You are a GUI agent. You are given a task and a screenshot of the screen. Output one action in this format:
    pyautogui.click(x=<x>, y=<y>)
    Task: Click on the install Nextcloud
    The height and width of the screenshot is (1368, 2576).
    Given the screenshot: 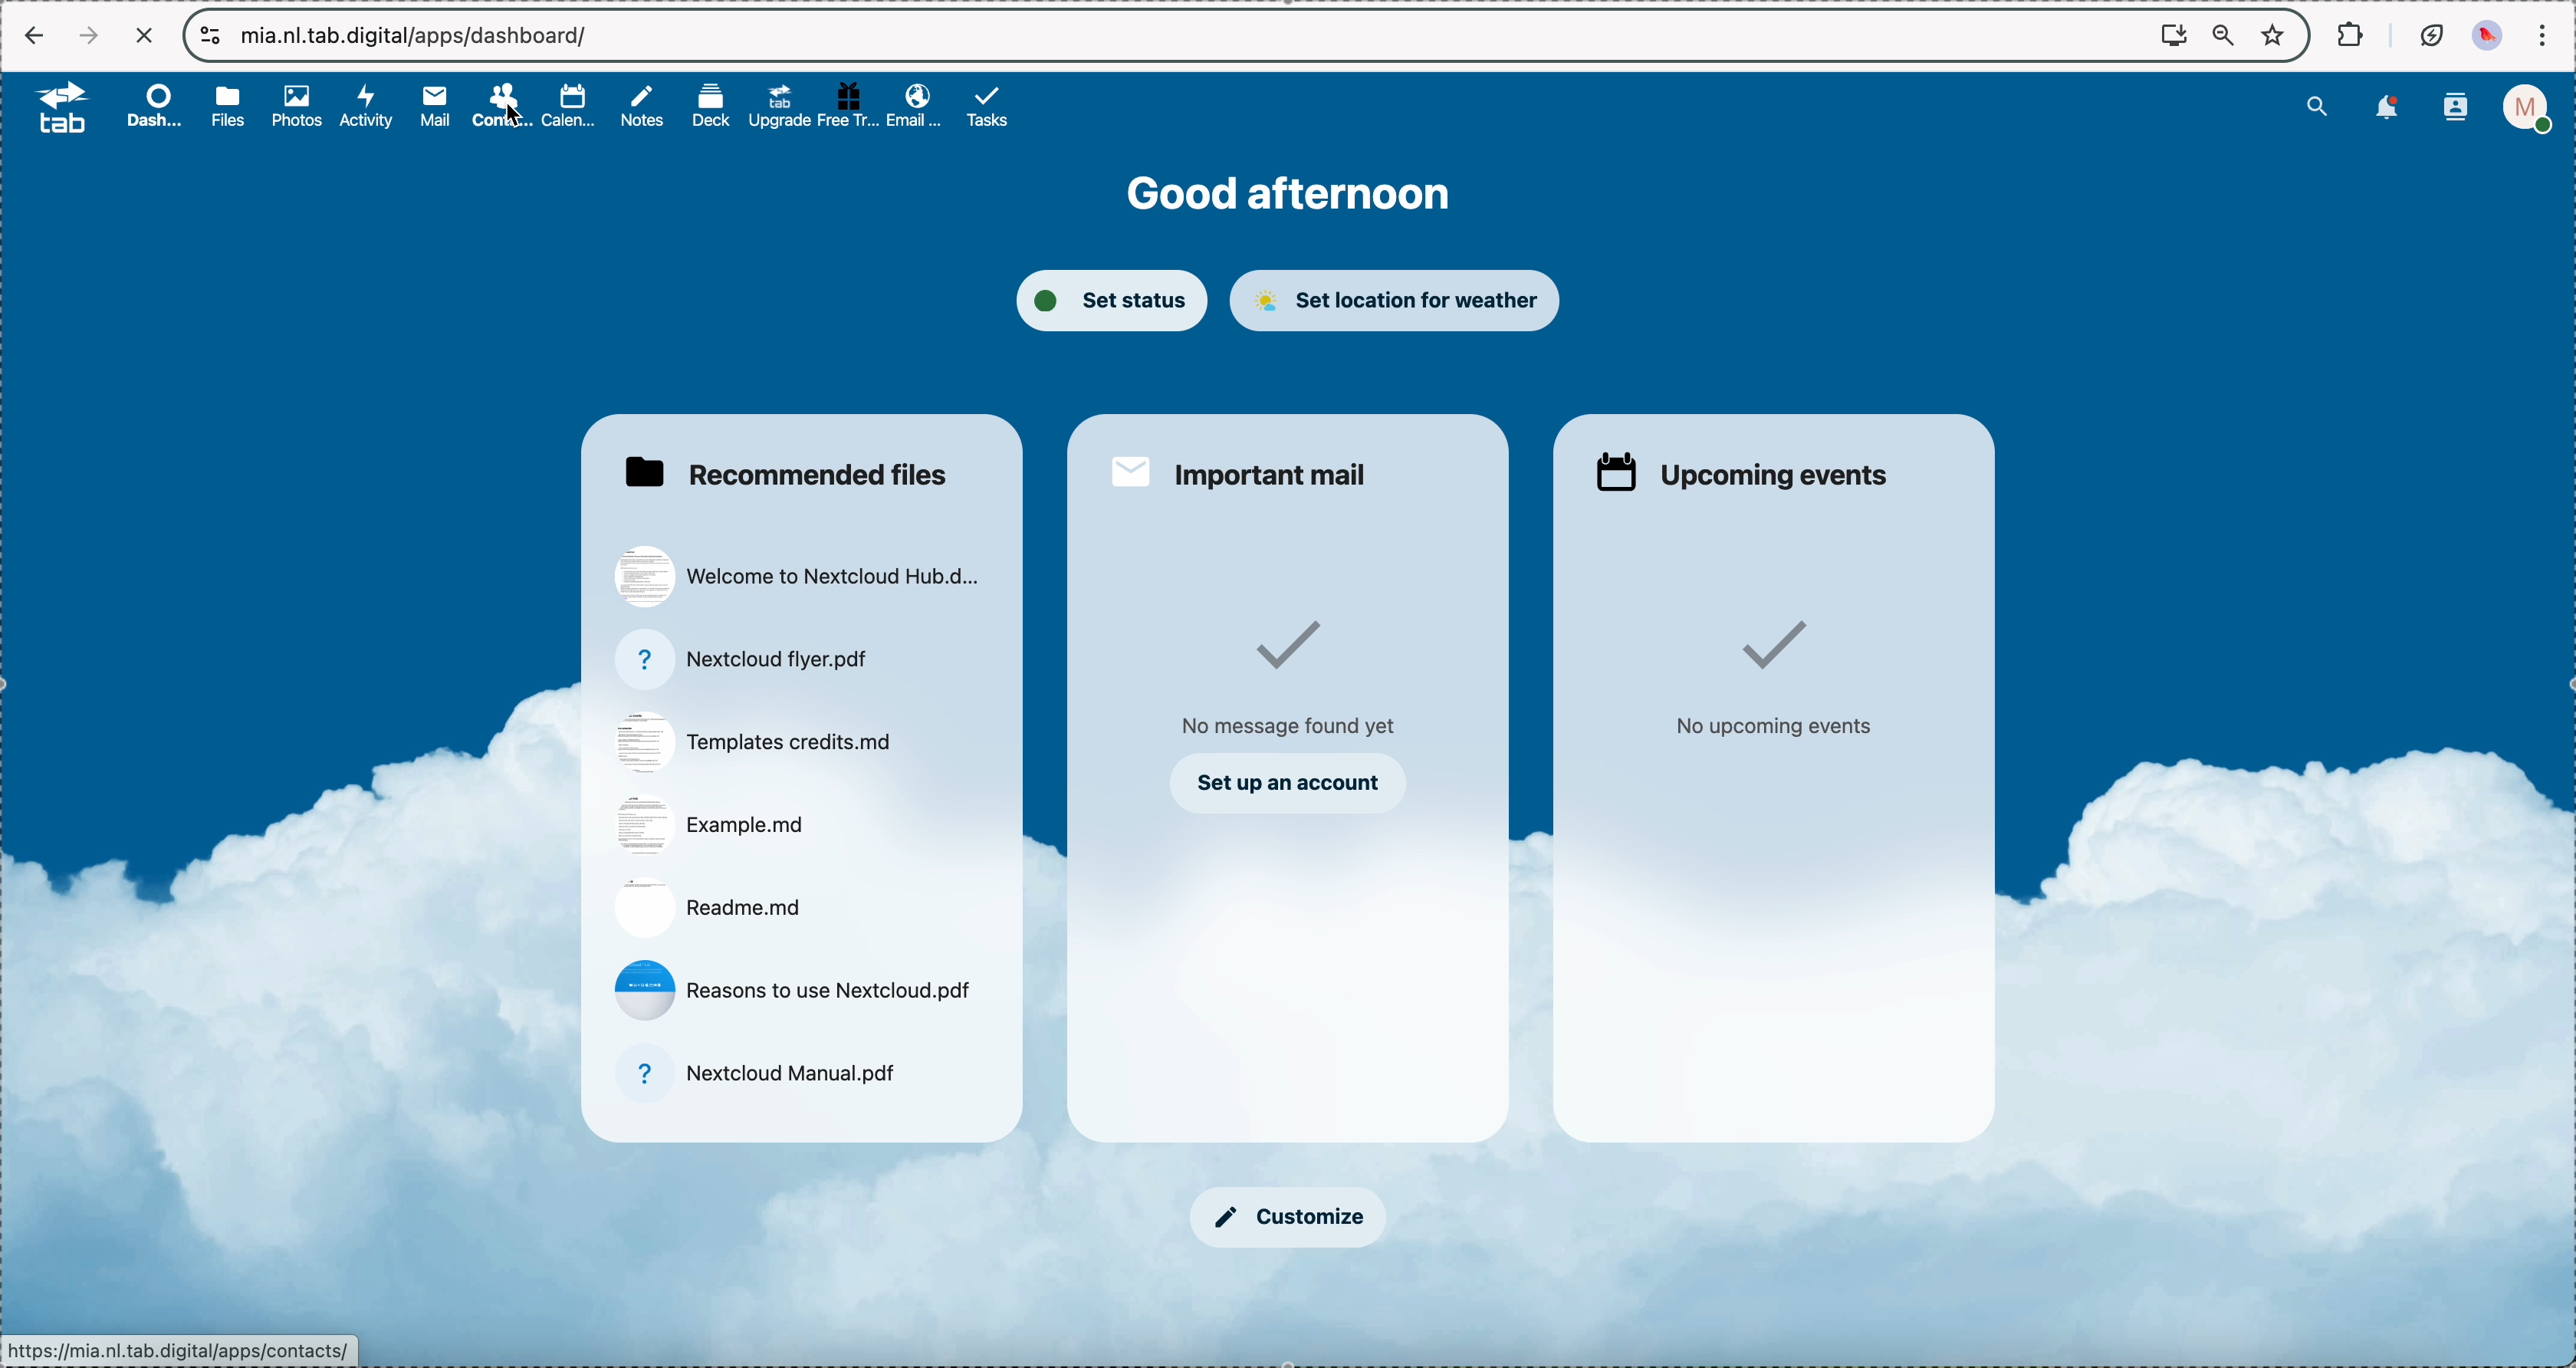 What is the action you would take?
    pyautogui.click(x=2172, y=35)
    